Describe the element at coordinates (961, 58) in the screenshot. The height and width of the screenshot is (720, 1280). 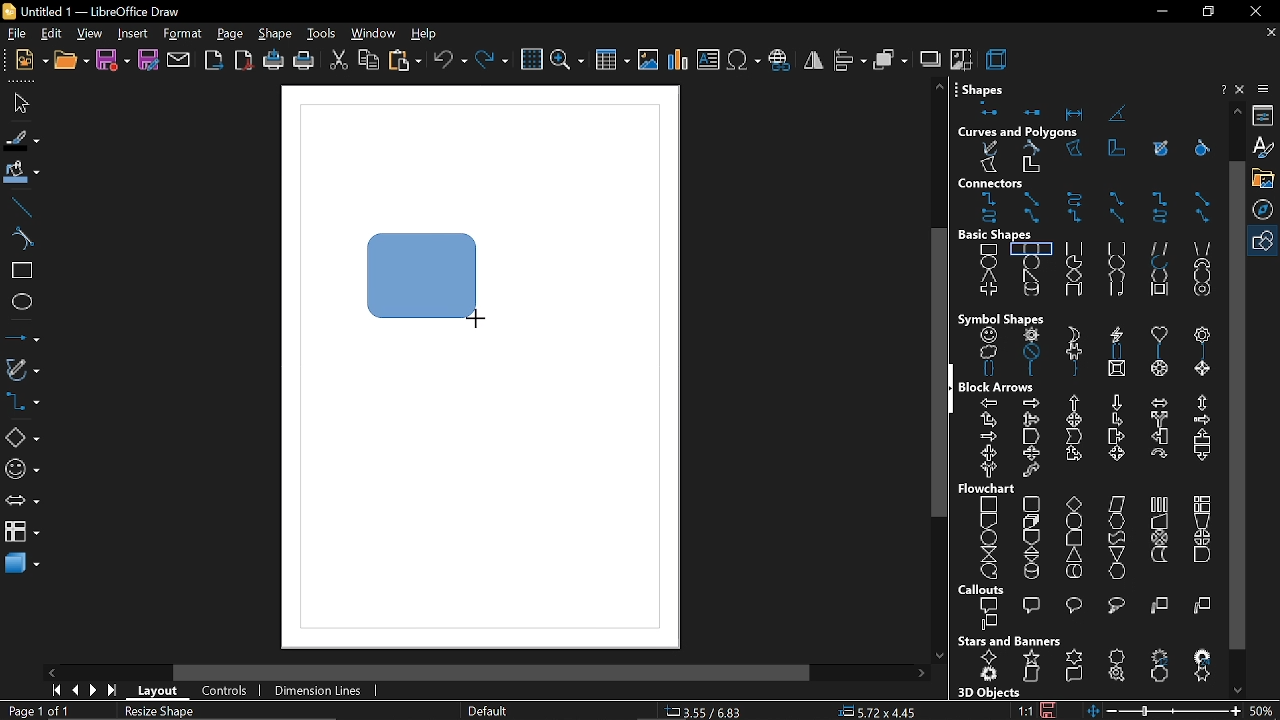
I see `crop` at that location.